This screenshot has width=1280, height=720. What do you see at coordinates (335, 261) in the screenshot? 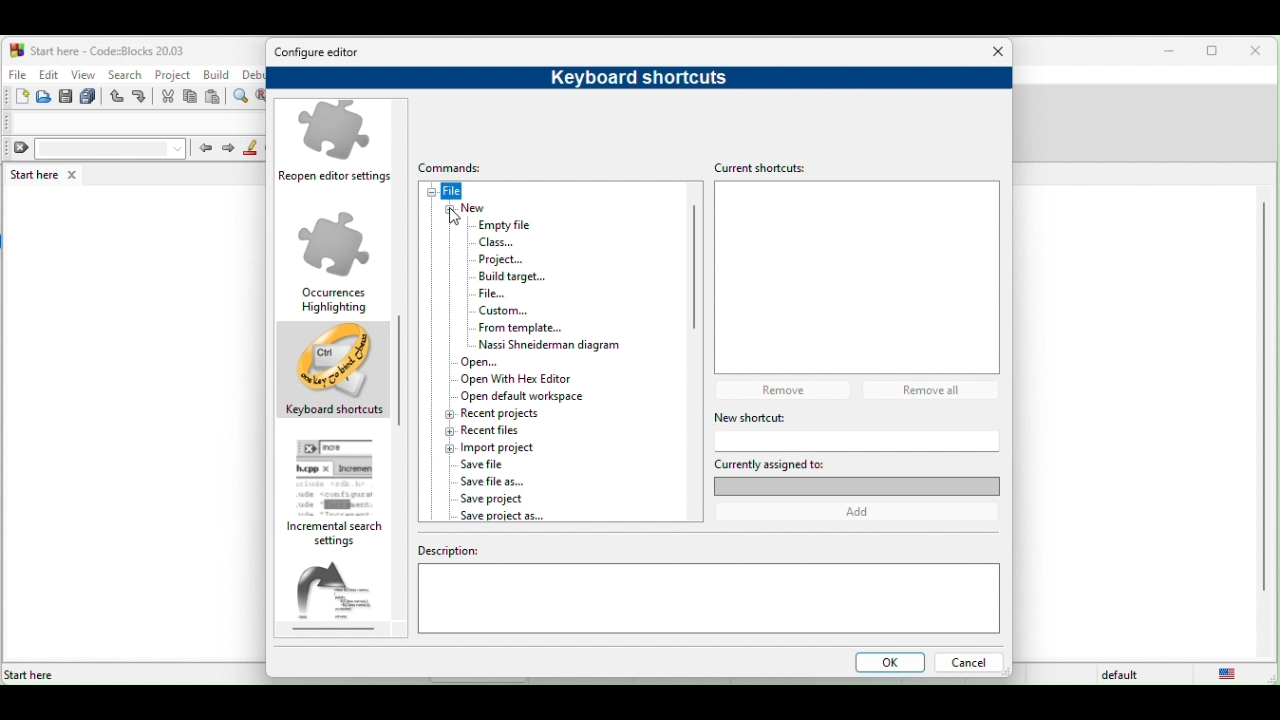
I see `occurrences highlighting` at bounding box center [335, 261].